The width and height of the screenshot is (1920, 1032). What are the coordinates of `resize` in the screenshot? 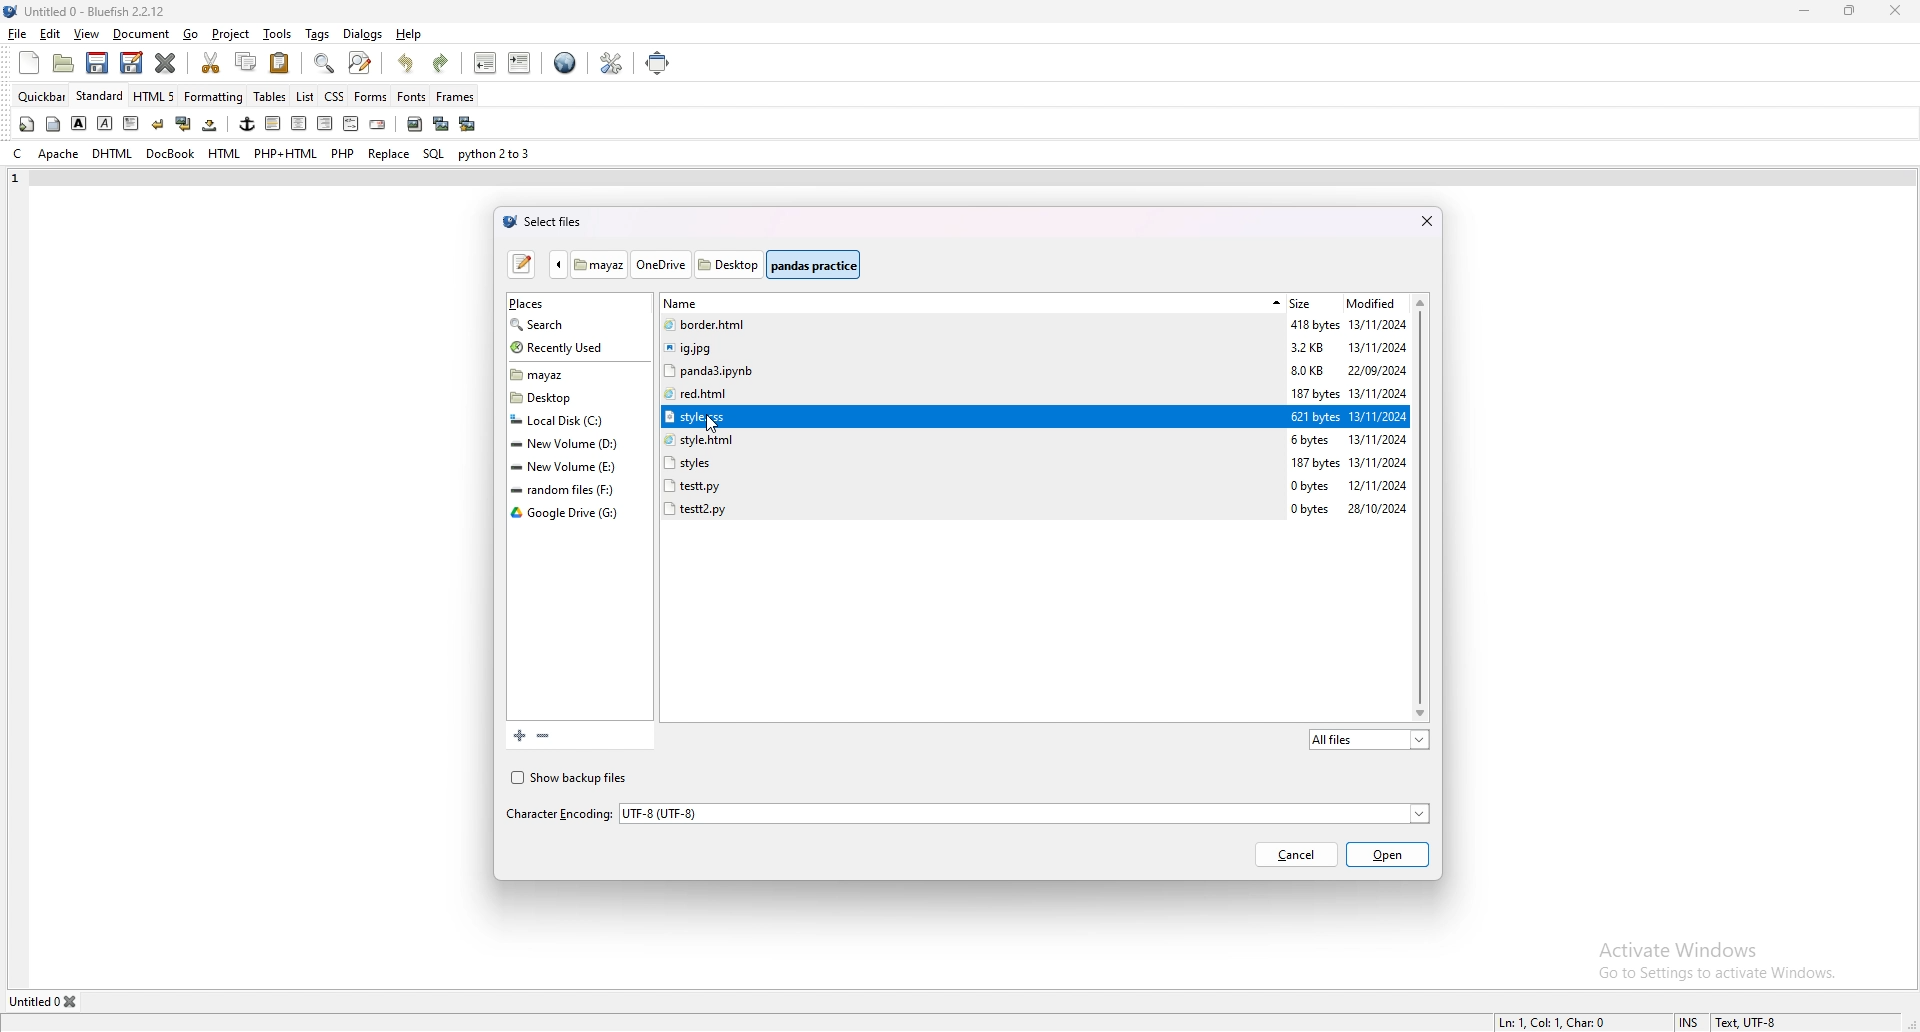 It's located at (1850, 10).